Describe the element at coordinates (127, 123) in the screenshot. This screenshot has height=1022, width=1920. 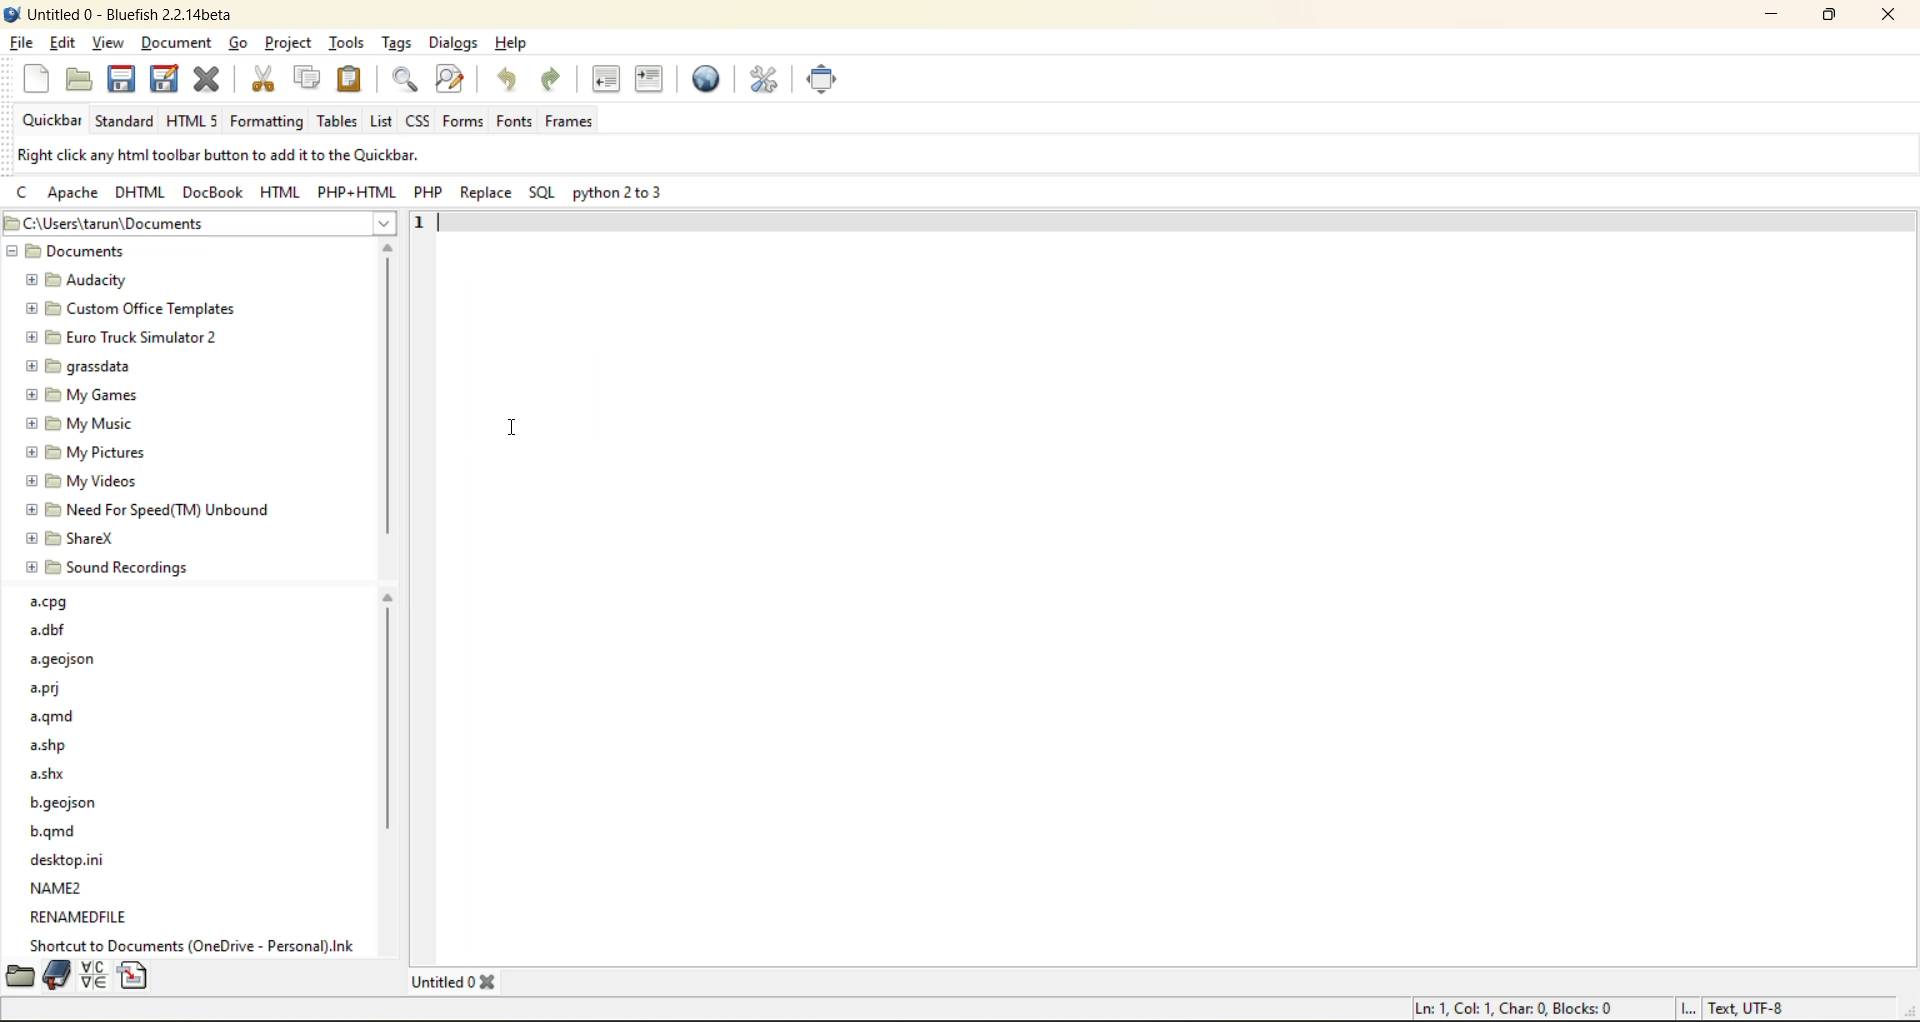
I see `standard` at that location.